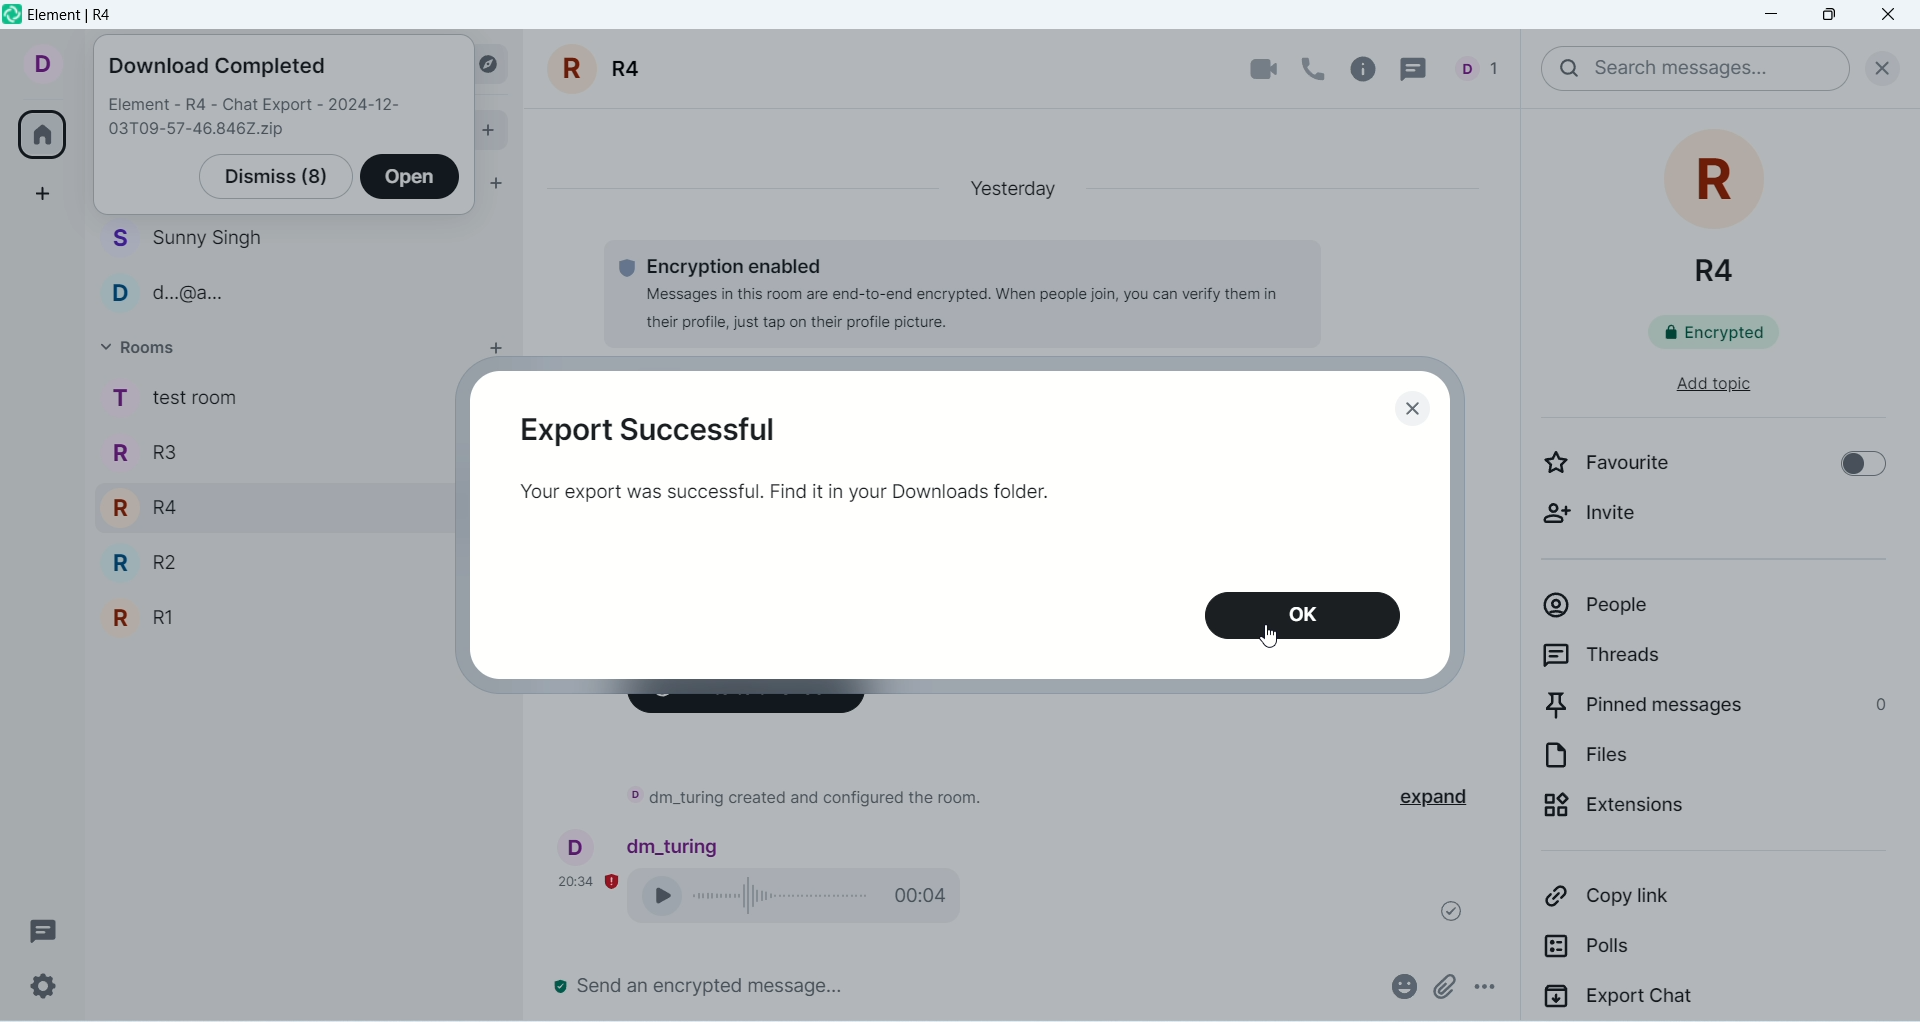  Describe the element at coordinates (1695, 394) in the screenshot. I see `add topic` at that location.